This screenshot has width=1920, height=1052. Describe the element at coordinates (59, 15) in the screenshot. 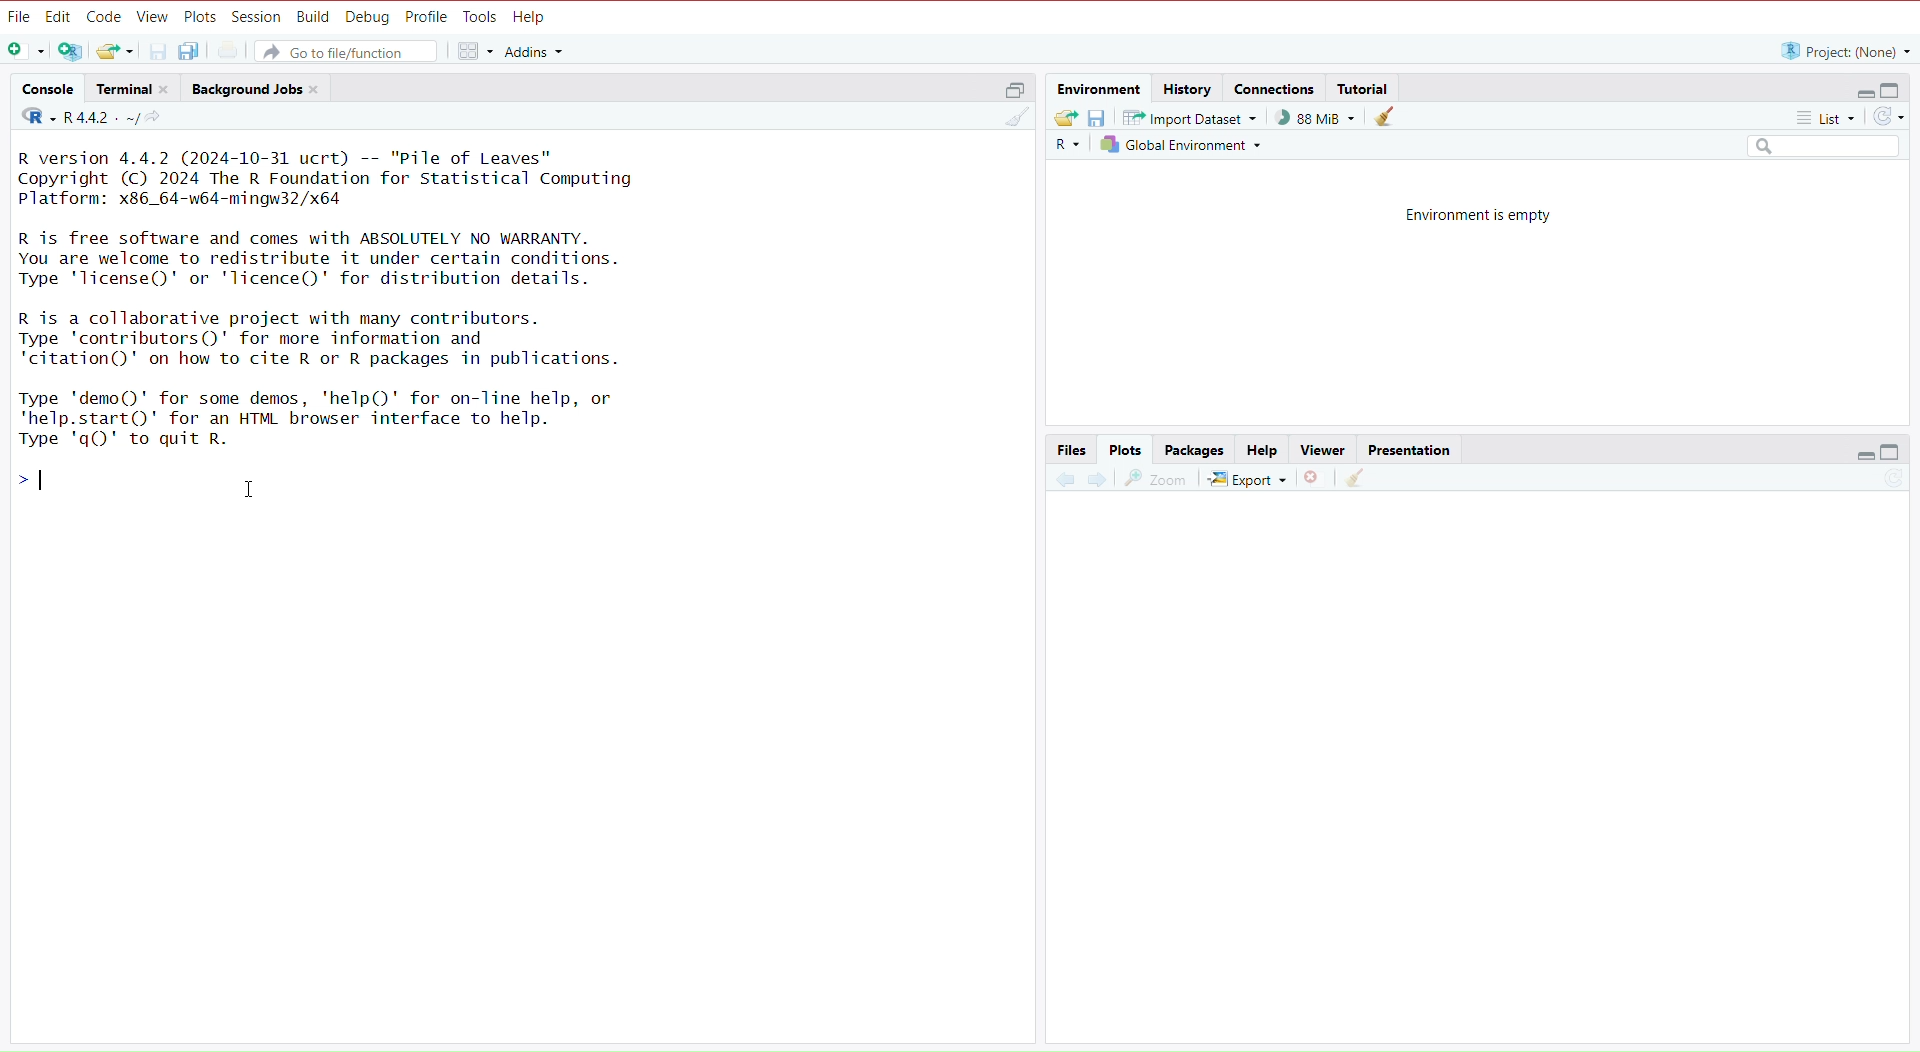

I see `Edit` at that location.